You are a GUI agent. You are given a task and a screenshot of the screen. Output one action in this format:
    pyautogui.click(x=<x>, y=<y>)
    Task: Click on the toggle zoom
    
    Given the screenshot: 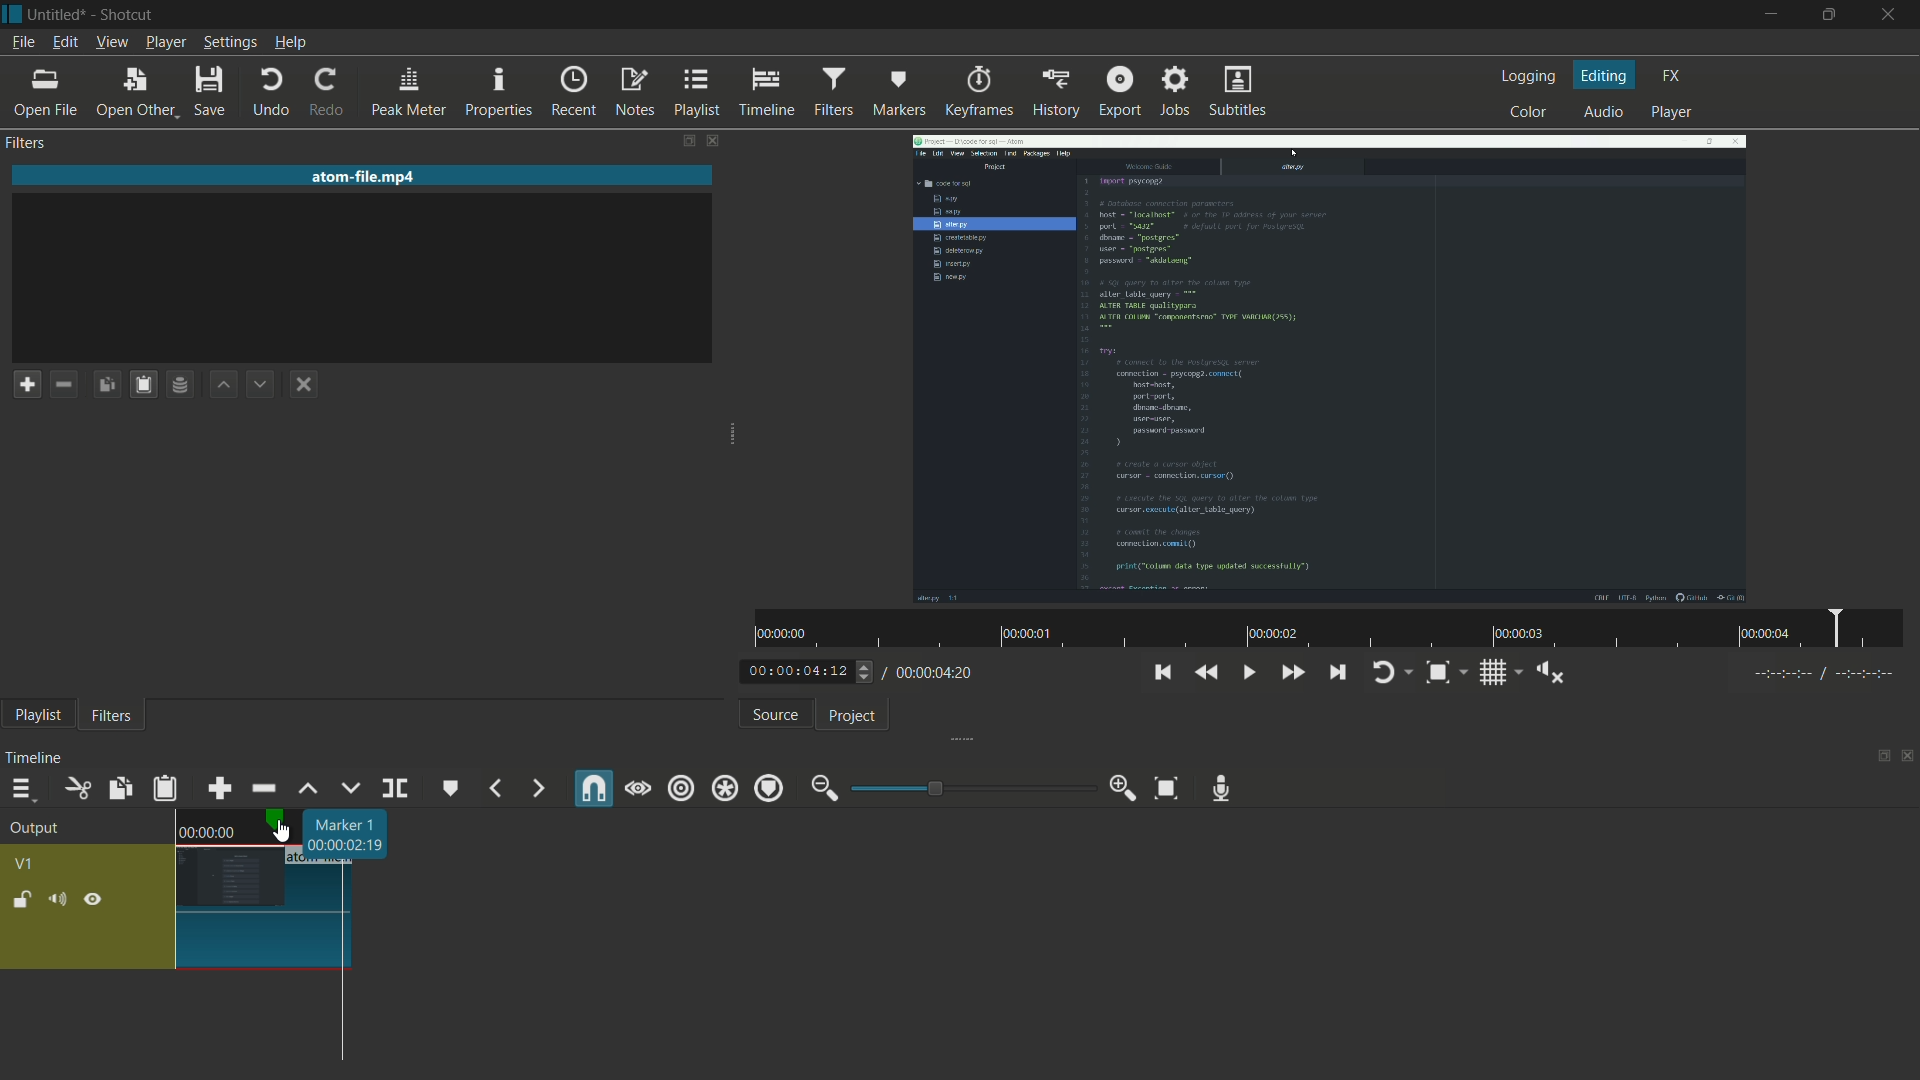 What is the action you would take?
    pyautogui.click(x=1439, y=672)
    